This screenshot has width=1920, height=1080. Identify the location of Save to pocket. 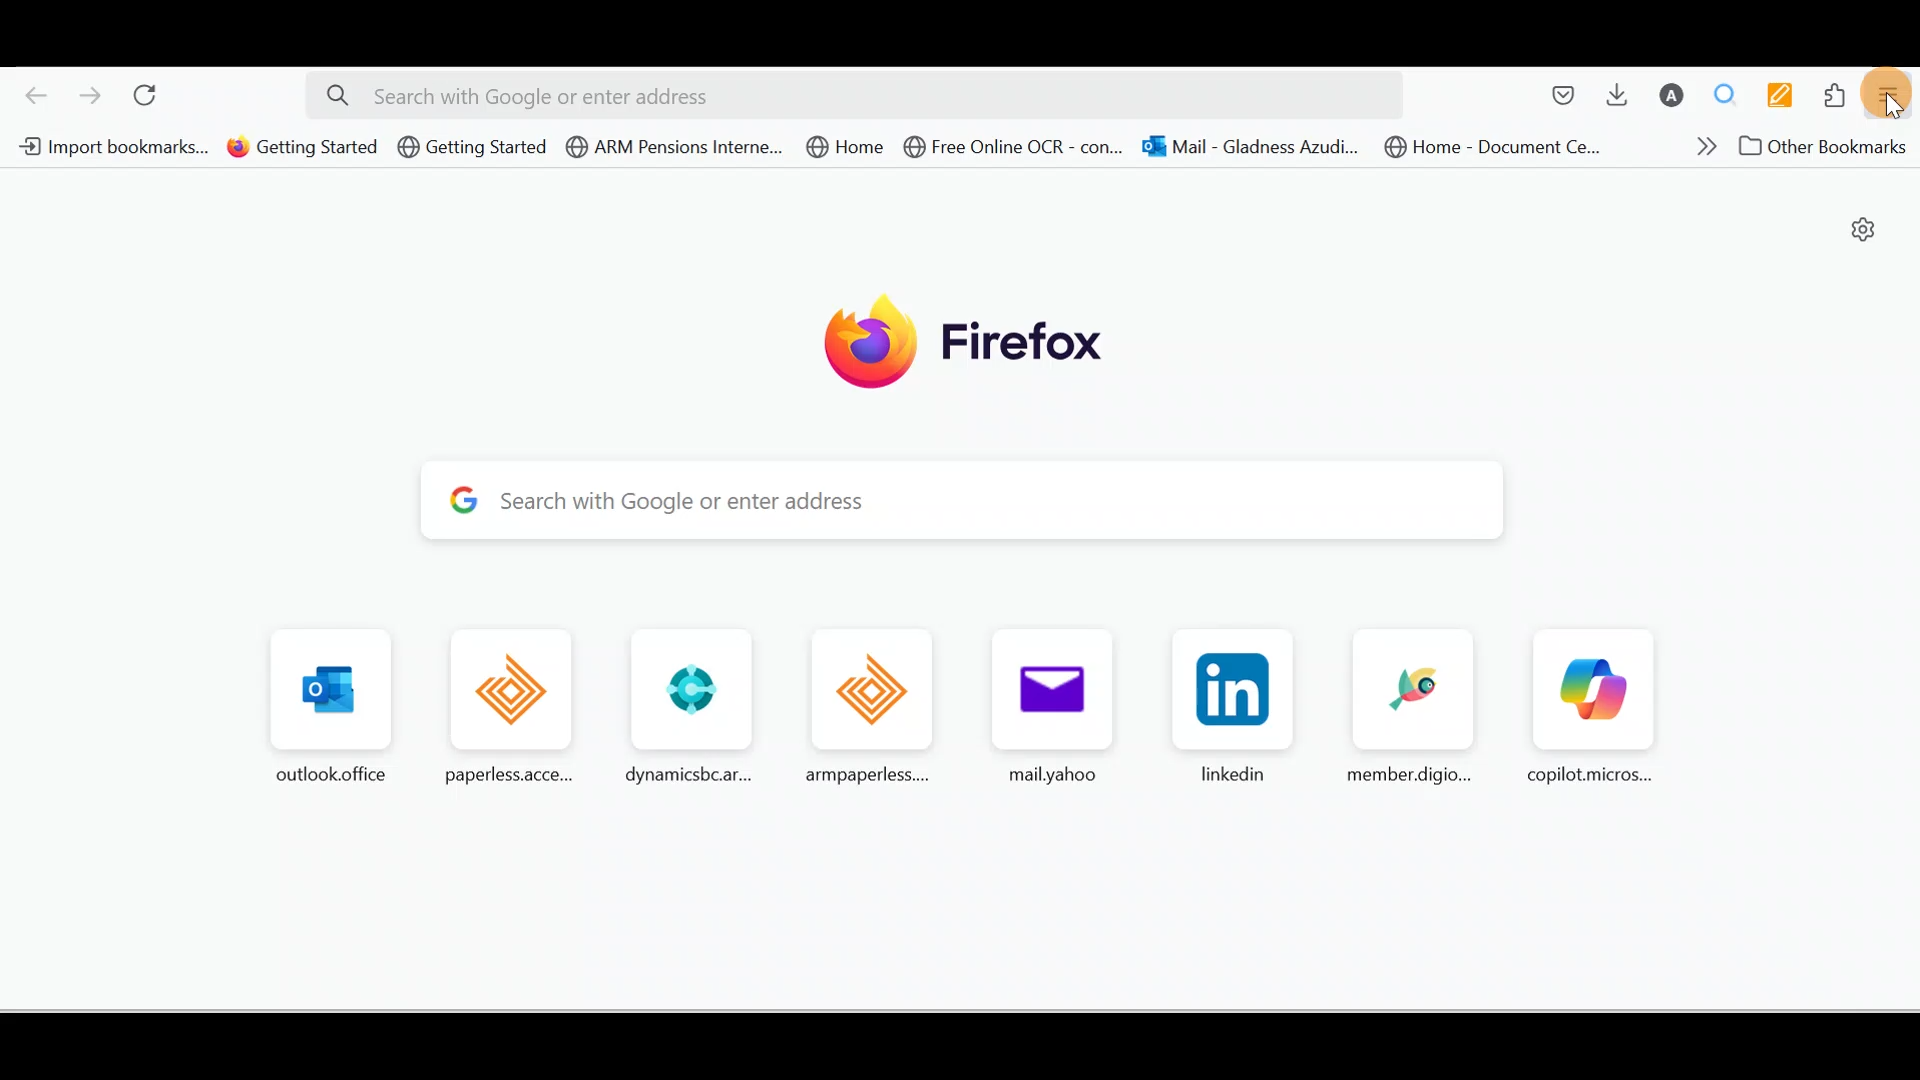
(1556, 96).